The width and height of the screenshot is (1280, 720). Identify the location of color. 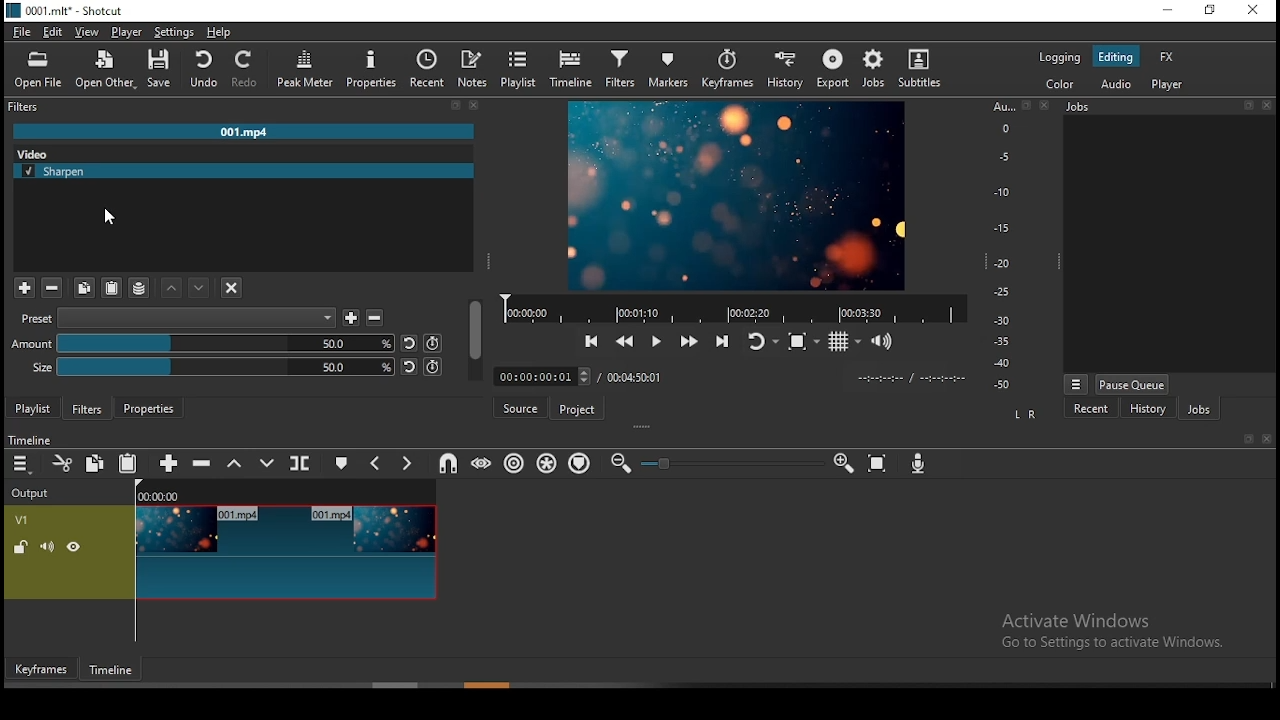
(1056, 84).